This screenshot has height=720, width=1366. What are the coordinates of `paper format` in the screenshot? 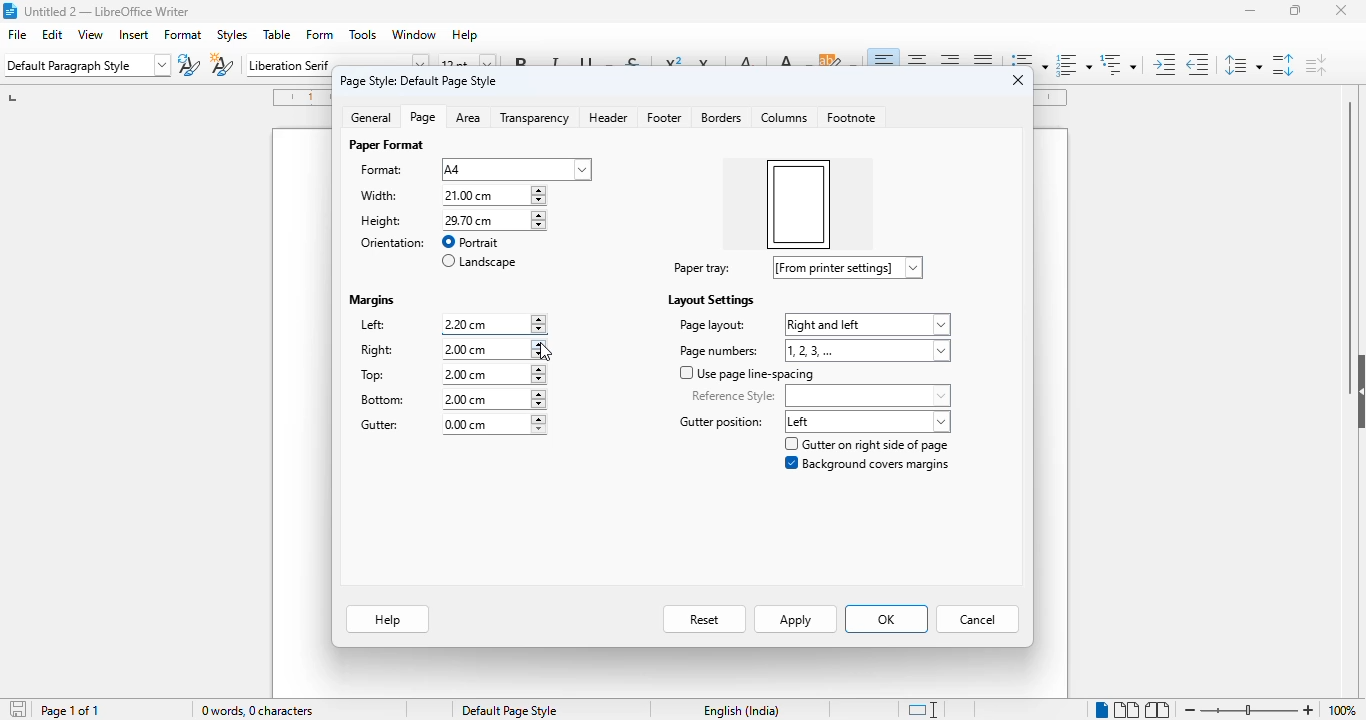 It's located at (388, 146).